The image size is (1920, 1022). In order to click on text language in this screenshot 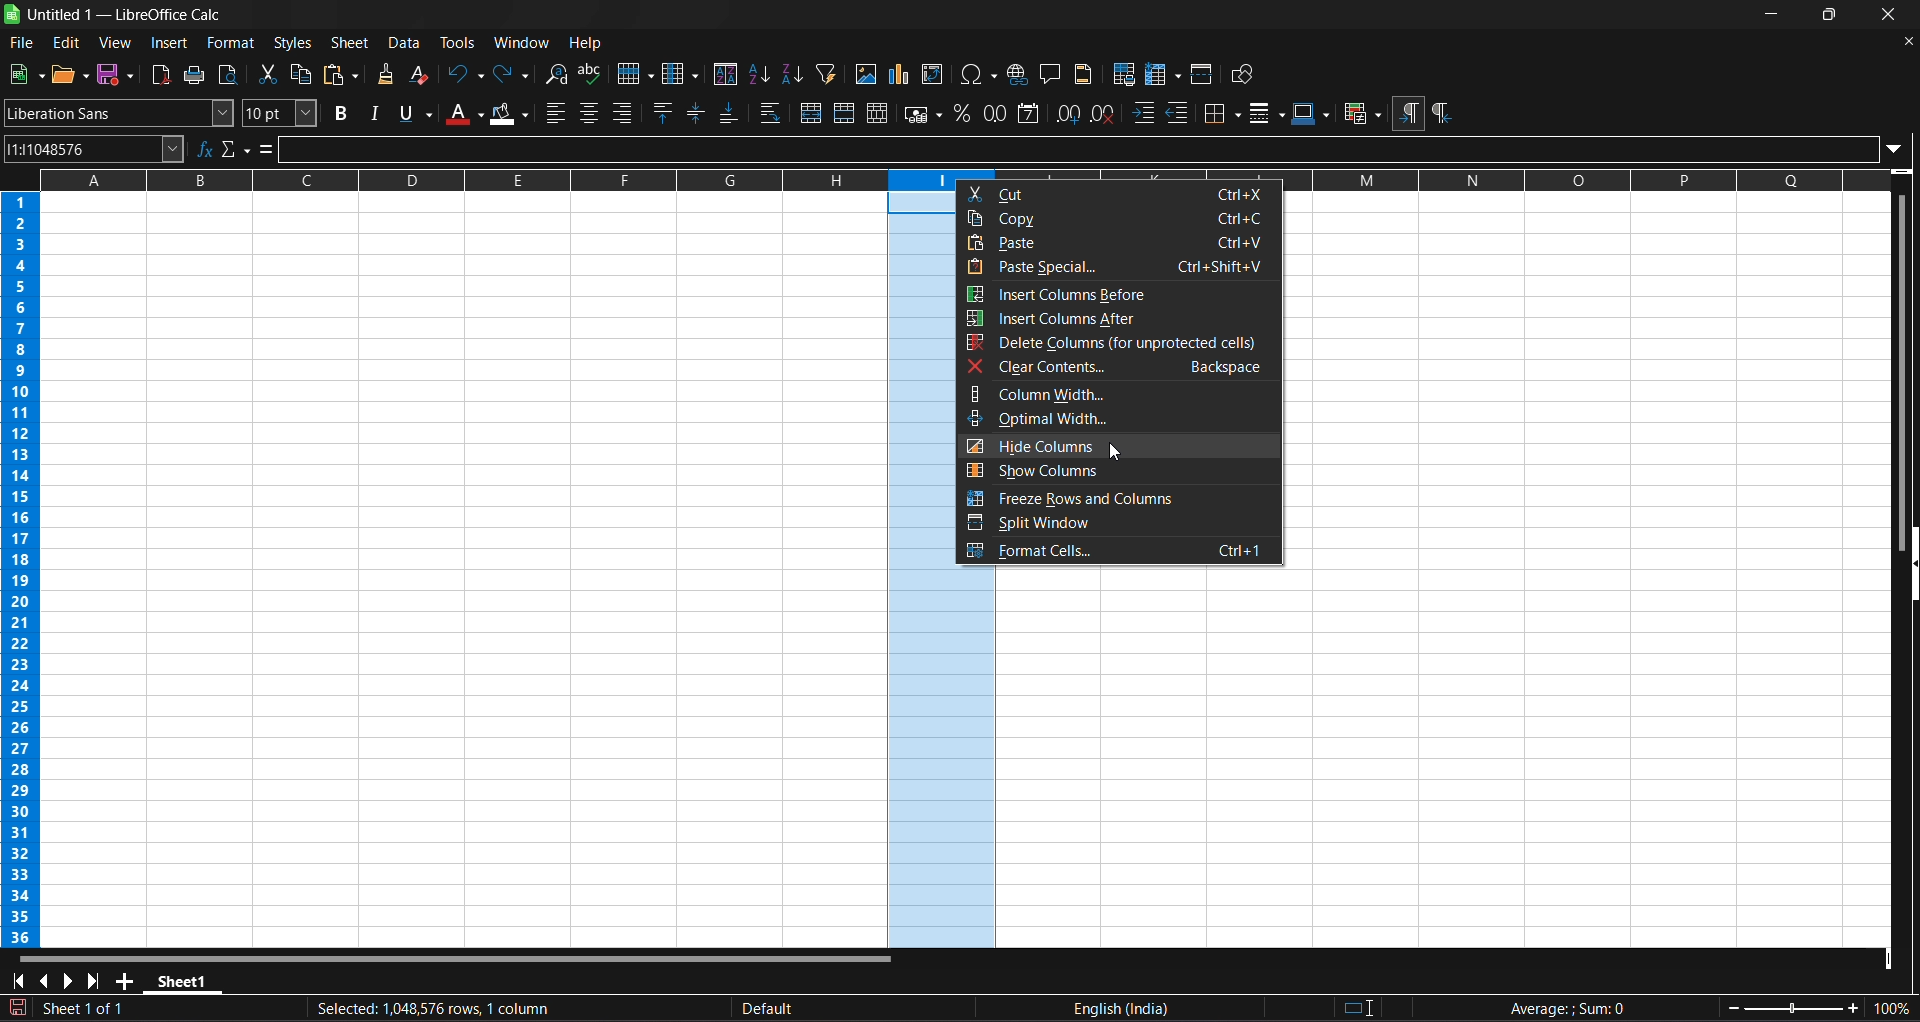, I will do `click(1011, 1010)`.